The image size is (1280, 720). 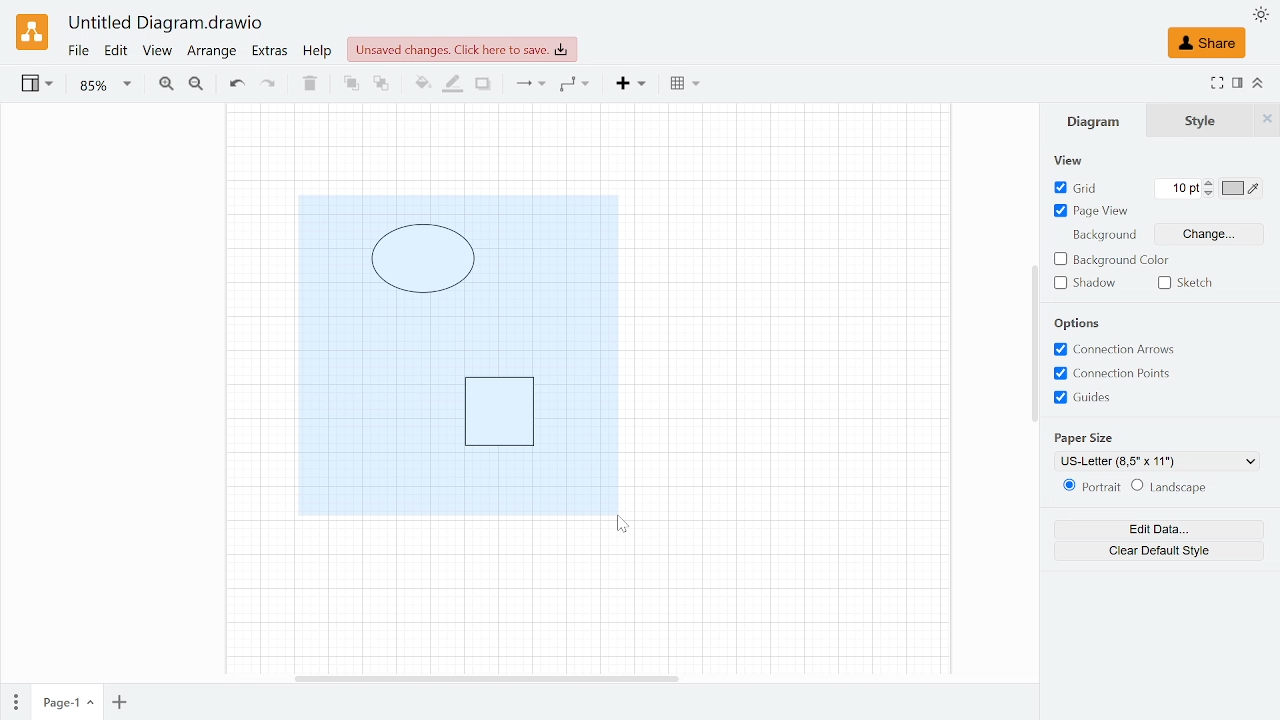 What do you see at coordinates (166, 84) in the screenshot?
I see `Zoom in` at bounding box center [166, 84].